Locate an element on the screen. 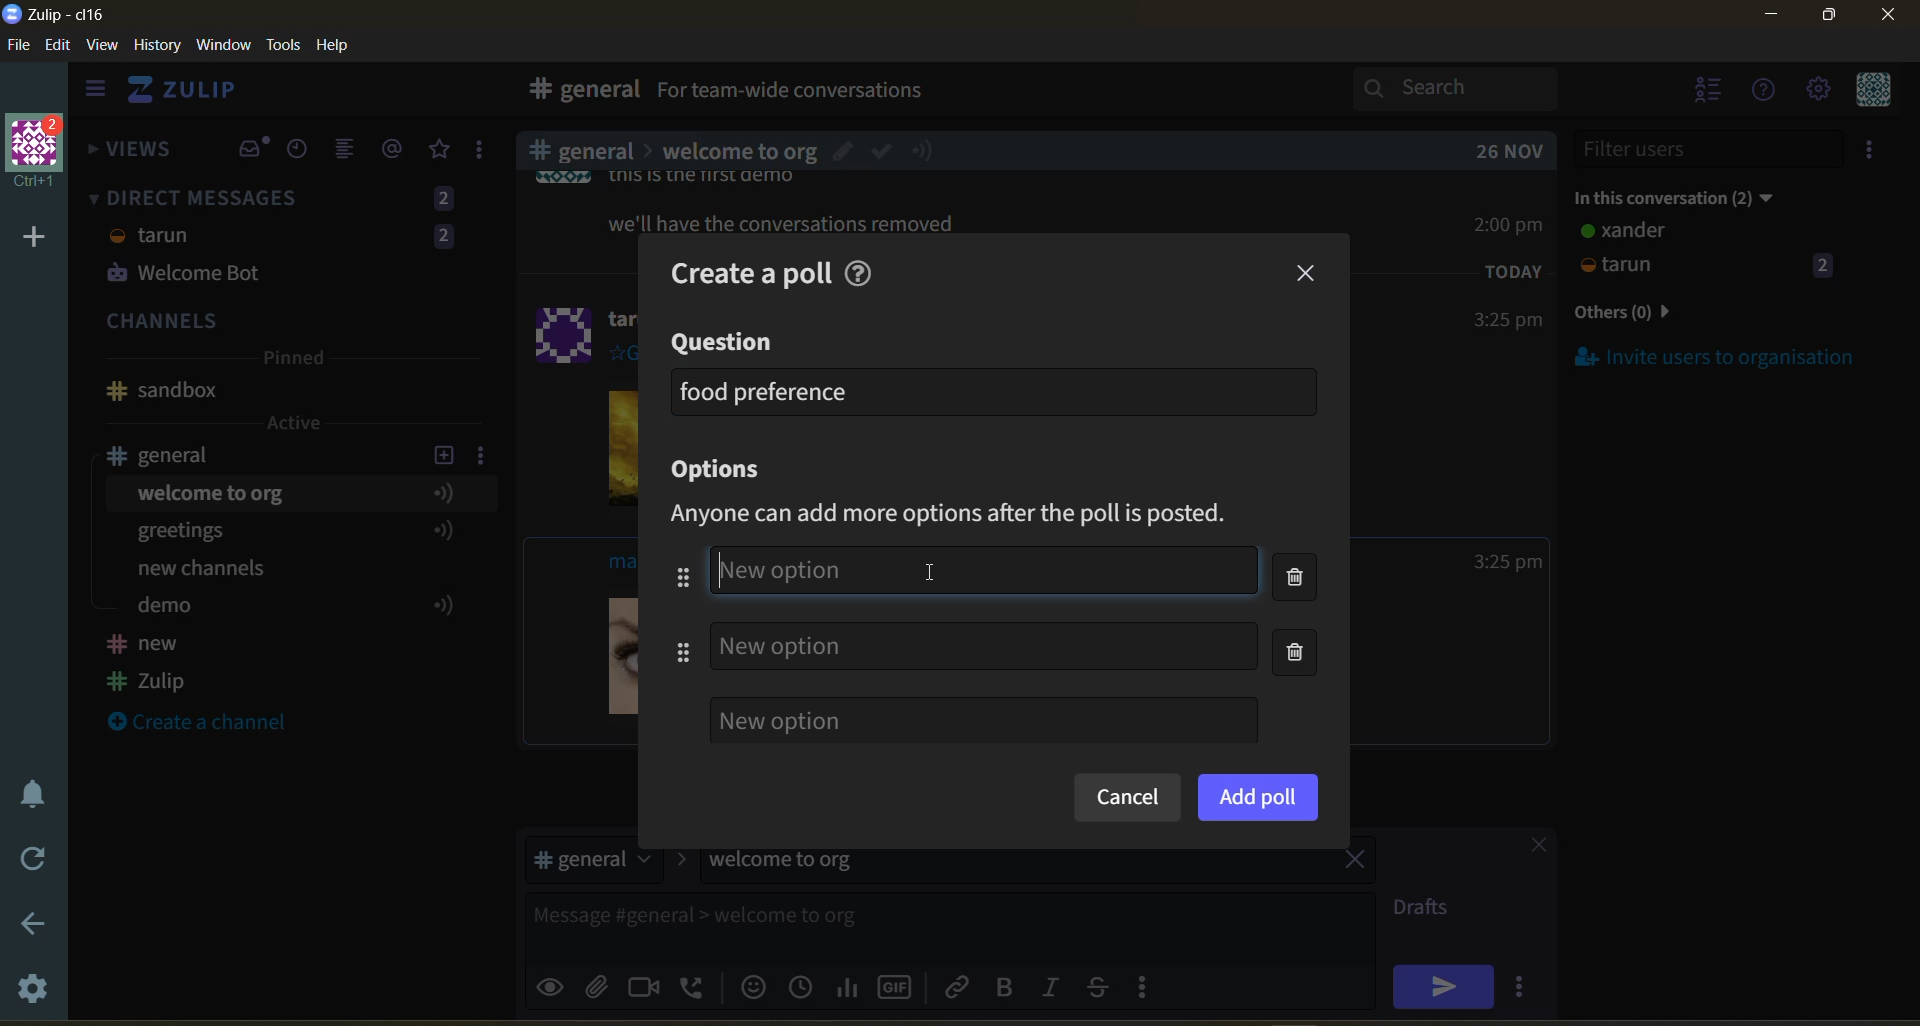 This screenshot has width=1920, height=1026. edit is located at coordinates (58, 47).